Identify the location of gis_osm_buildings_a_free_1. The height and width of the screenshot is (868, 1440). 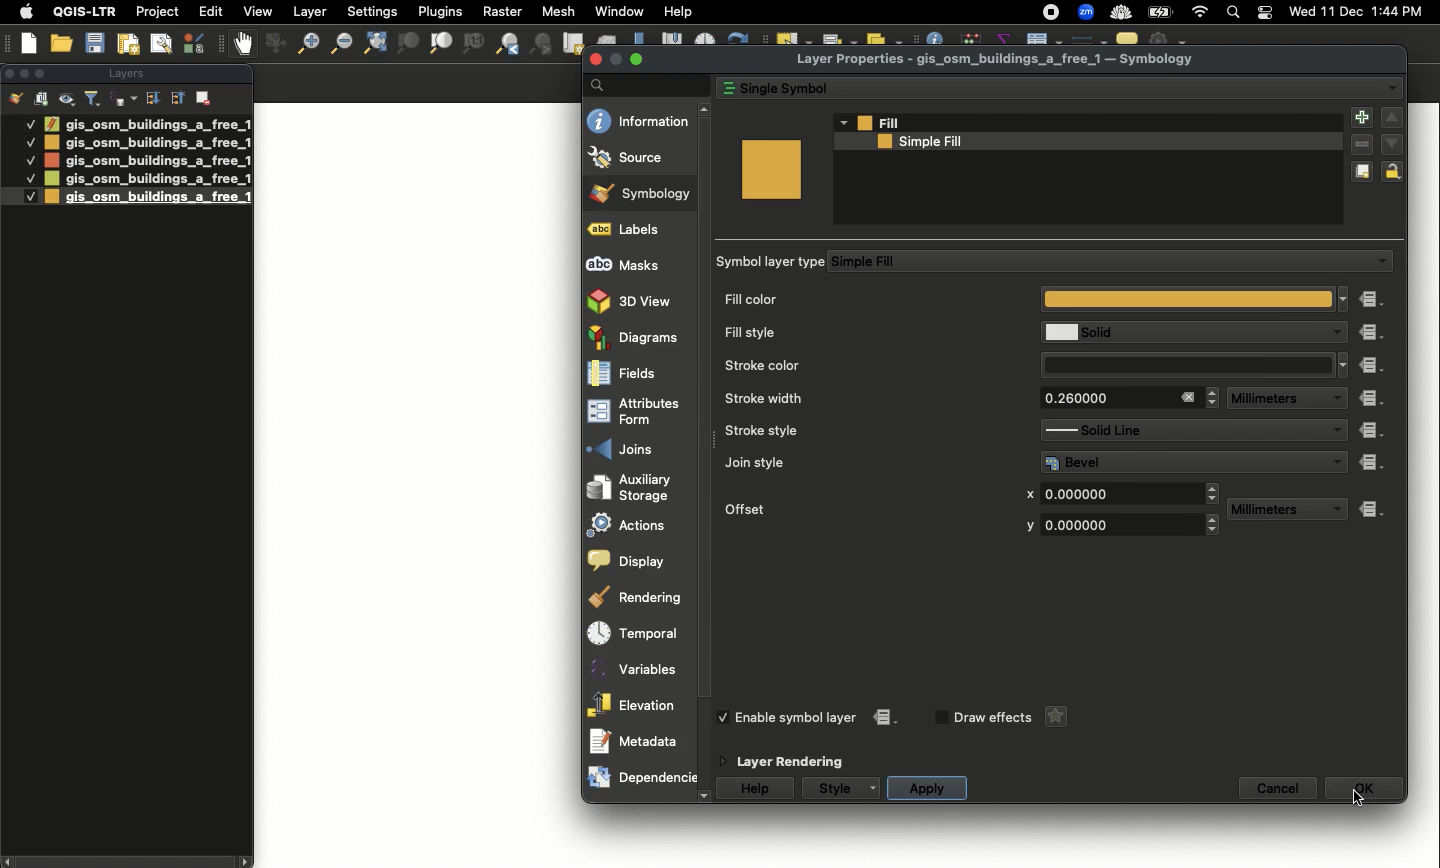
(147, 160).